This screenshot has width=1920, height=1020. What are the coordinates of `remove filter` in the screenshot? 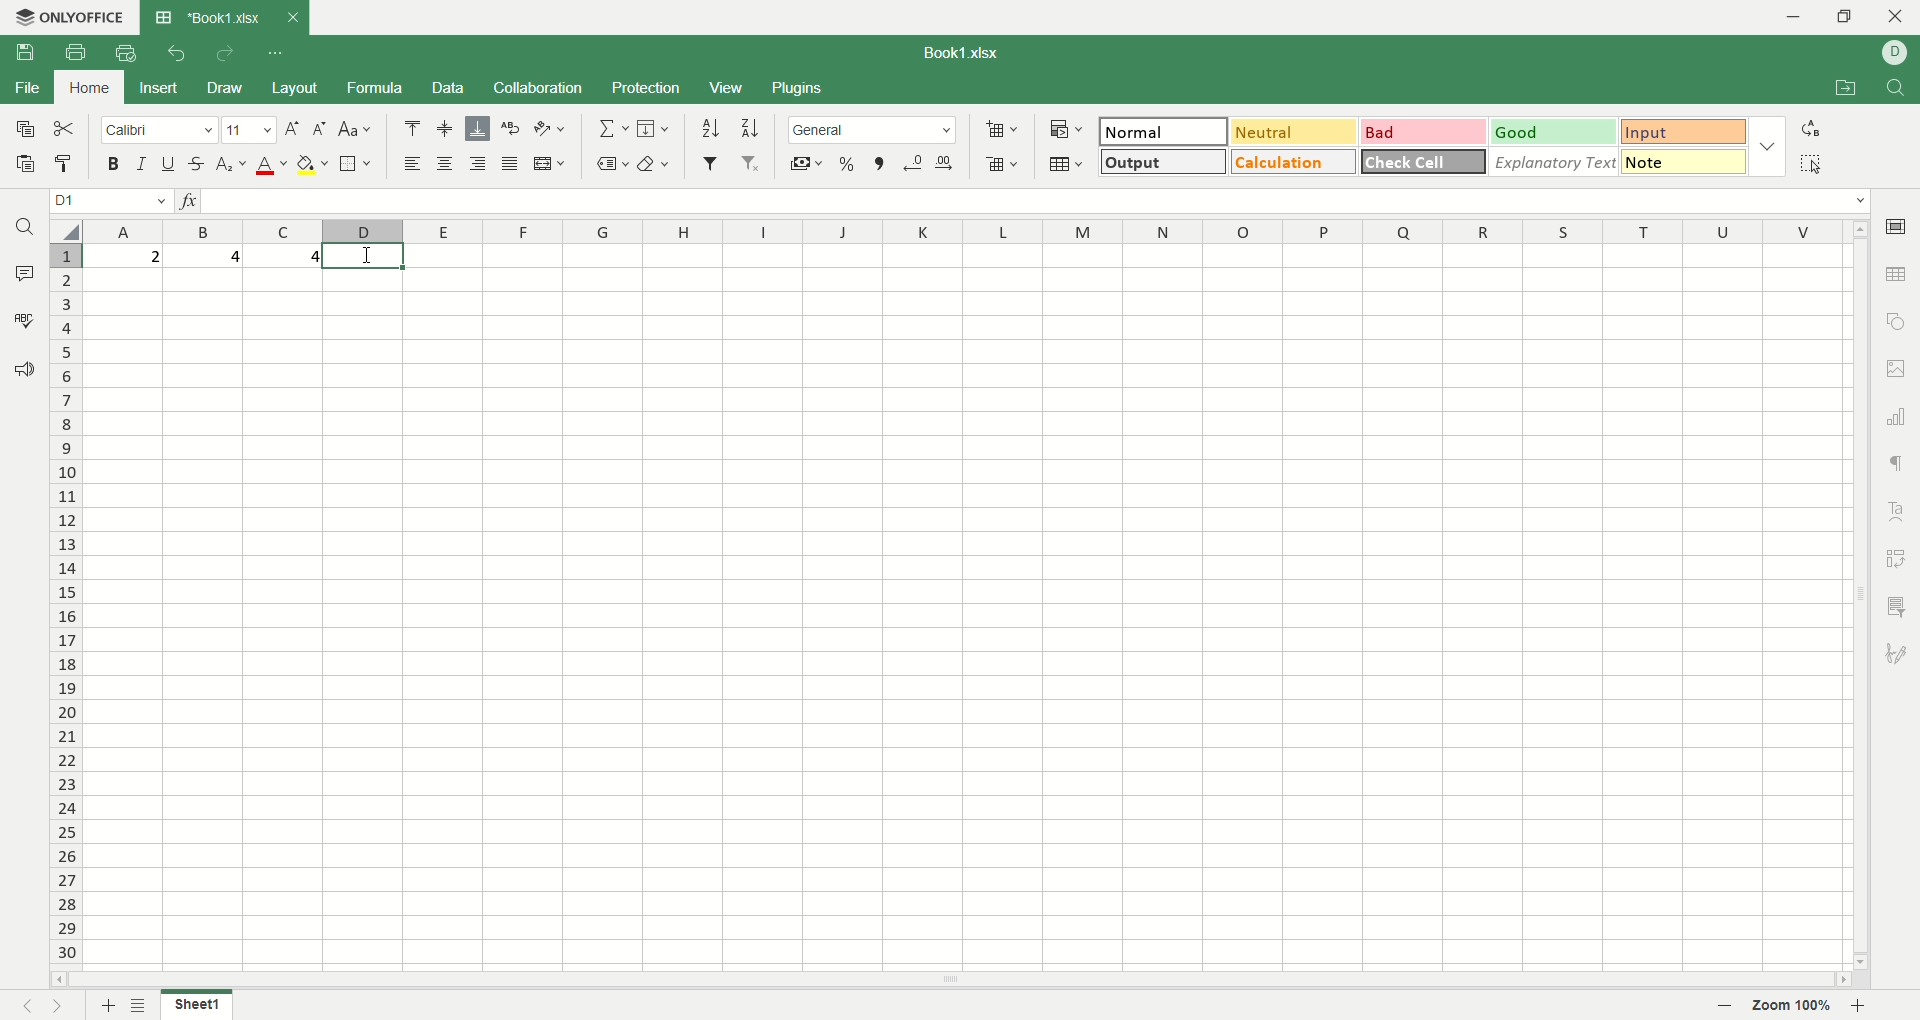 It's located at (750, 161).